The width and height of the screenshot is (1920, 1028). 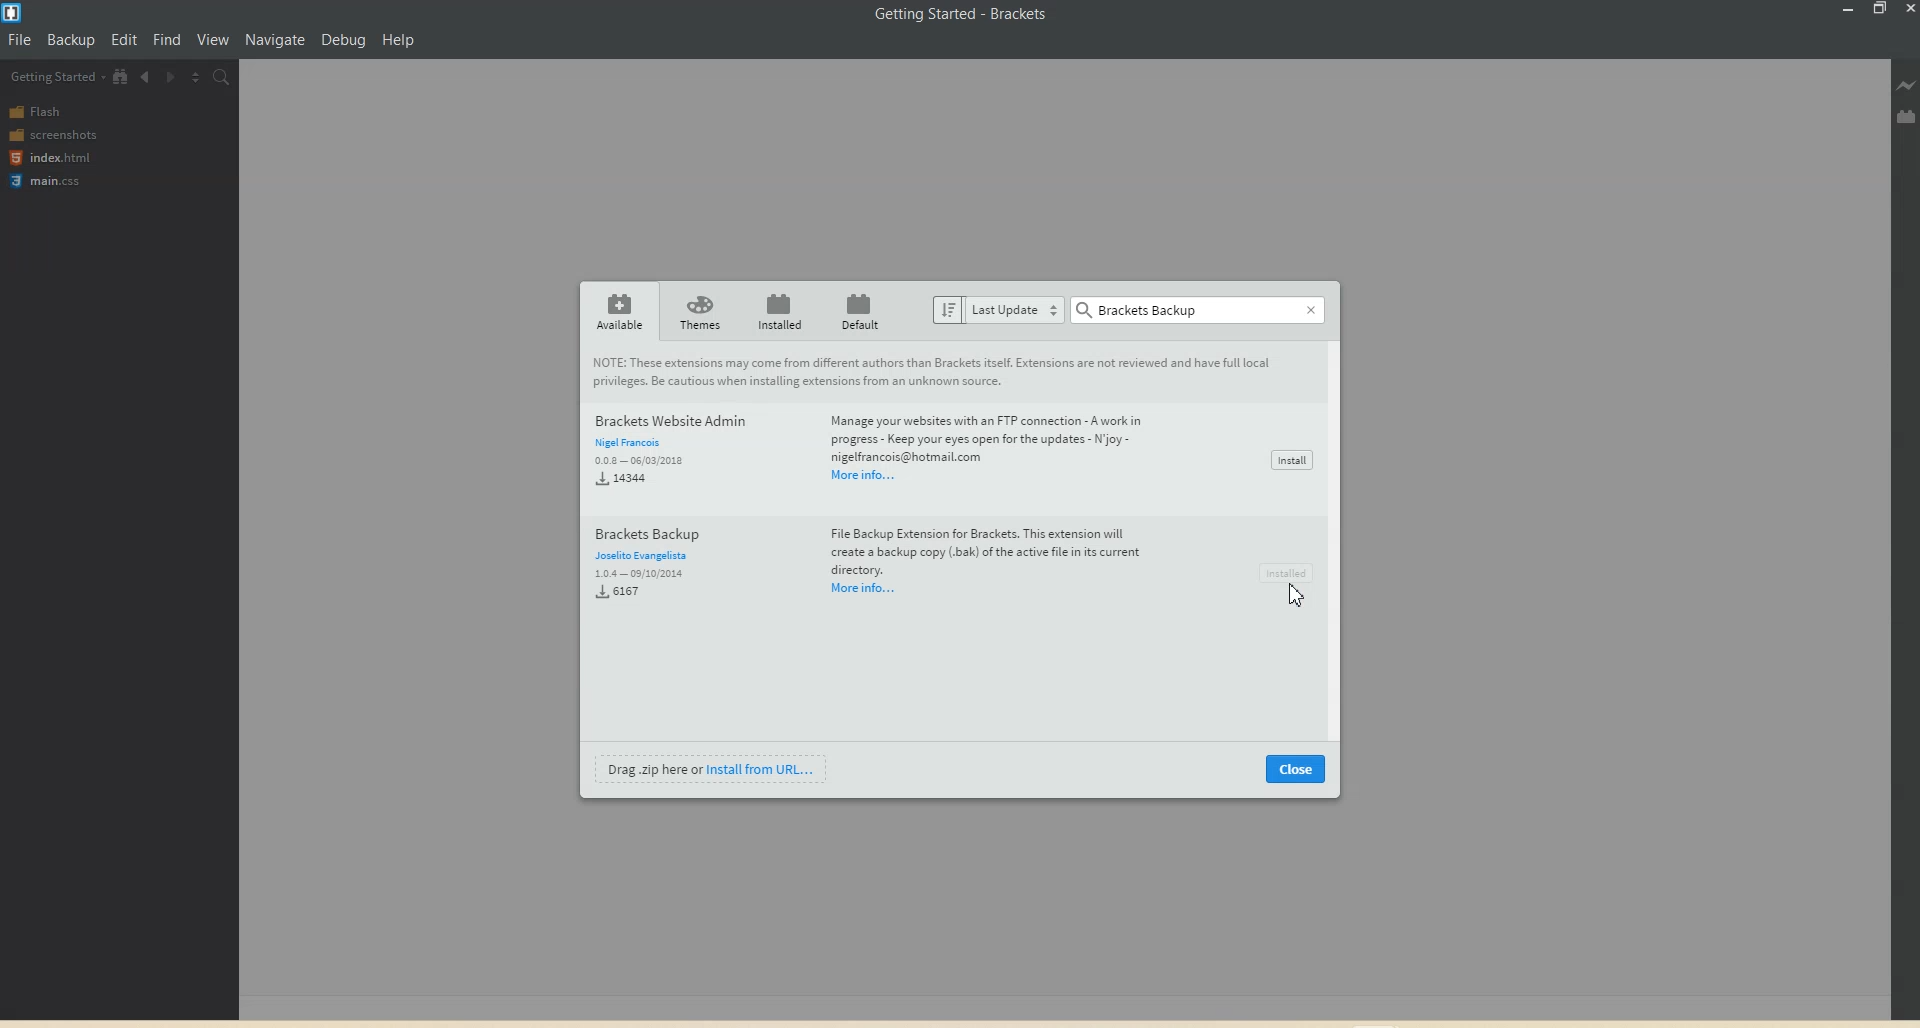 What do you see at coordinates (166, 36) in the screenshot?
I see `Find` at bounding box center [166, 36].